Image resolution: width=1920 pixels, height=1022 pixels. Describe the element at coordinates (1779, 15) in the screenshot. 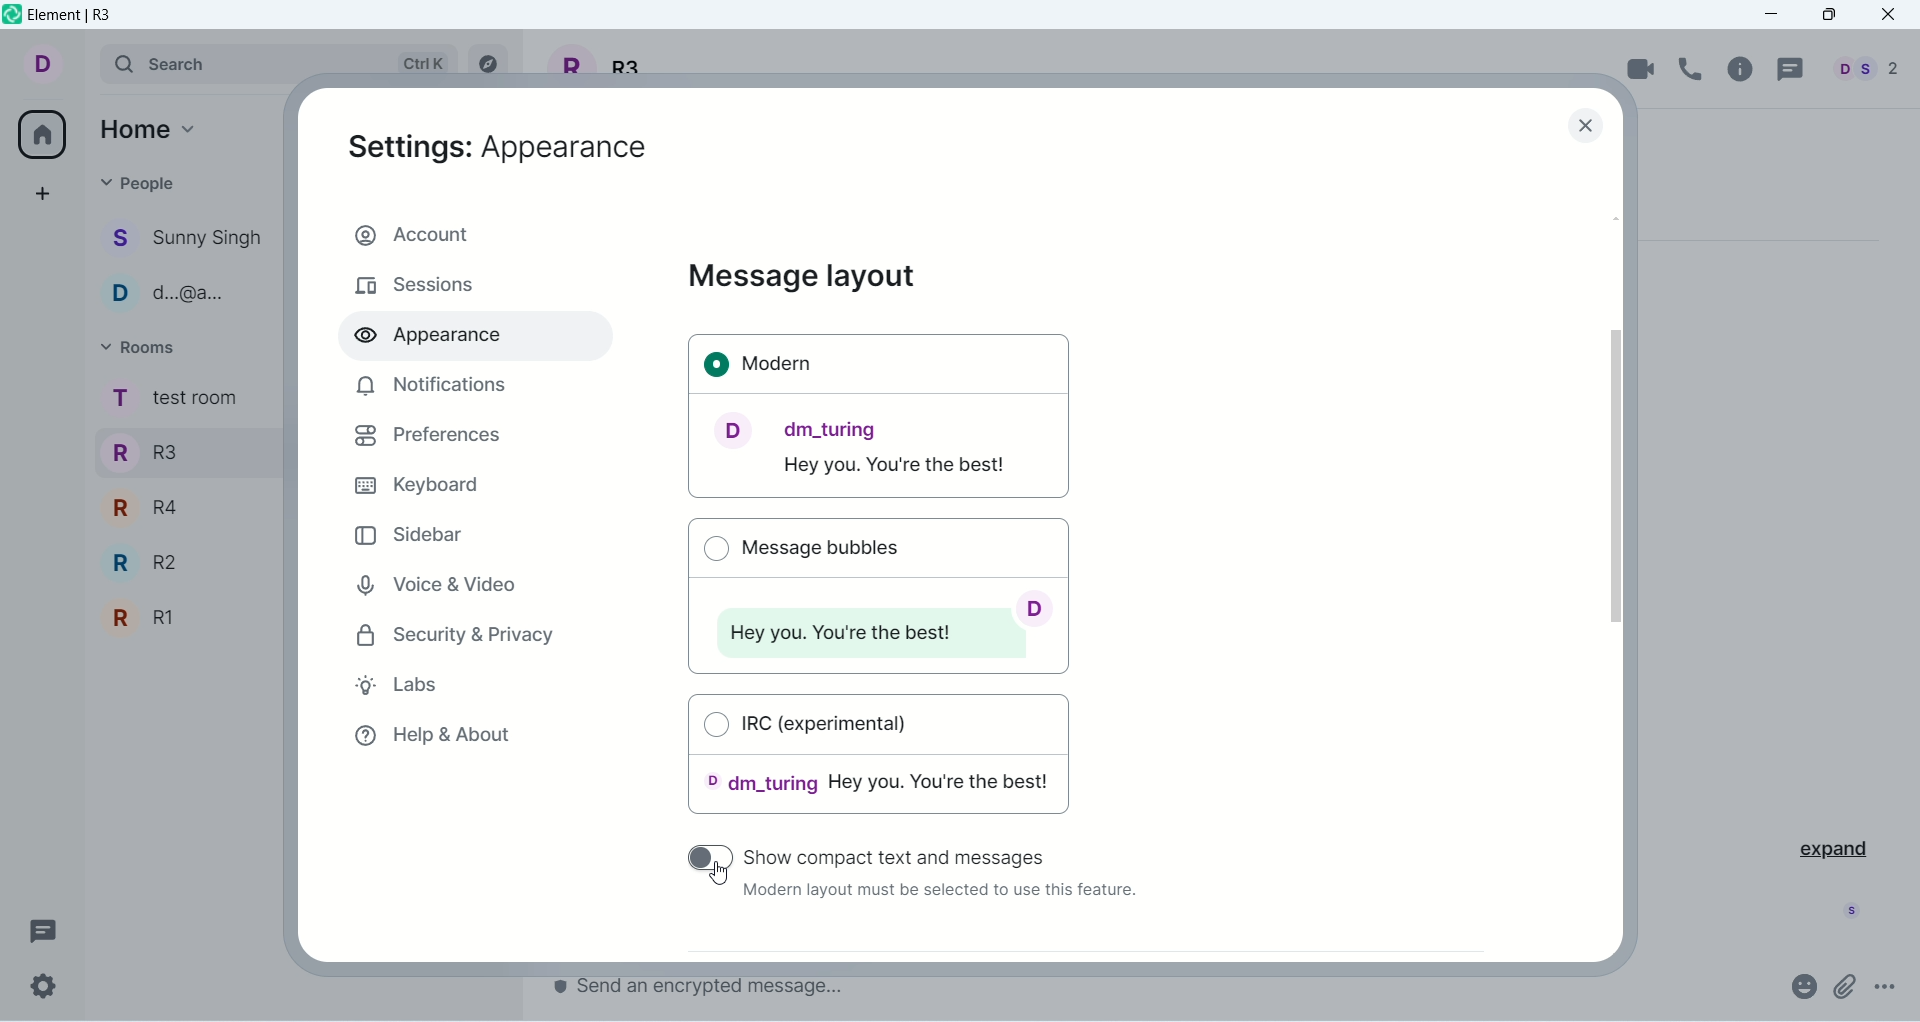

I see `minimize` at that location.